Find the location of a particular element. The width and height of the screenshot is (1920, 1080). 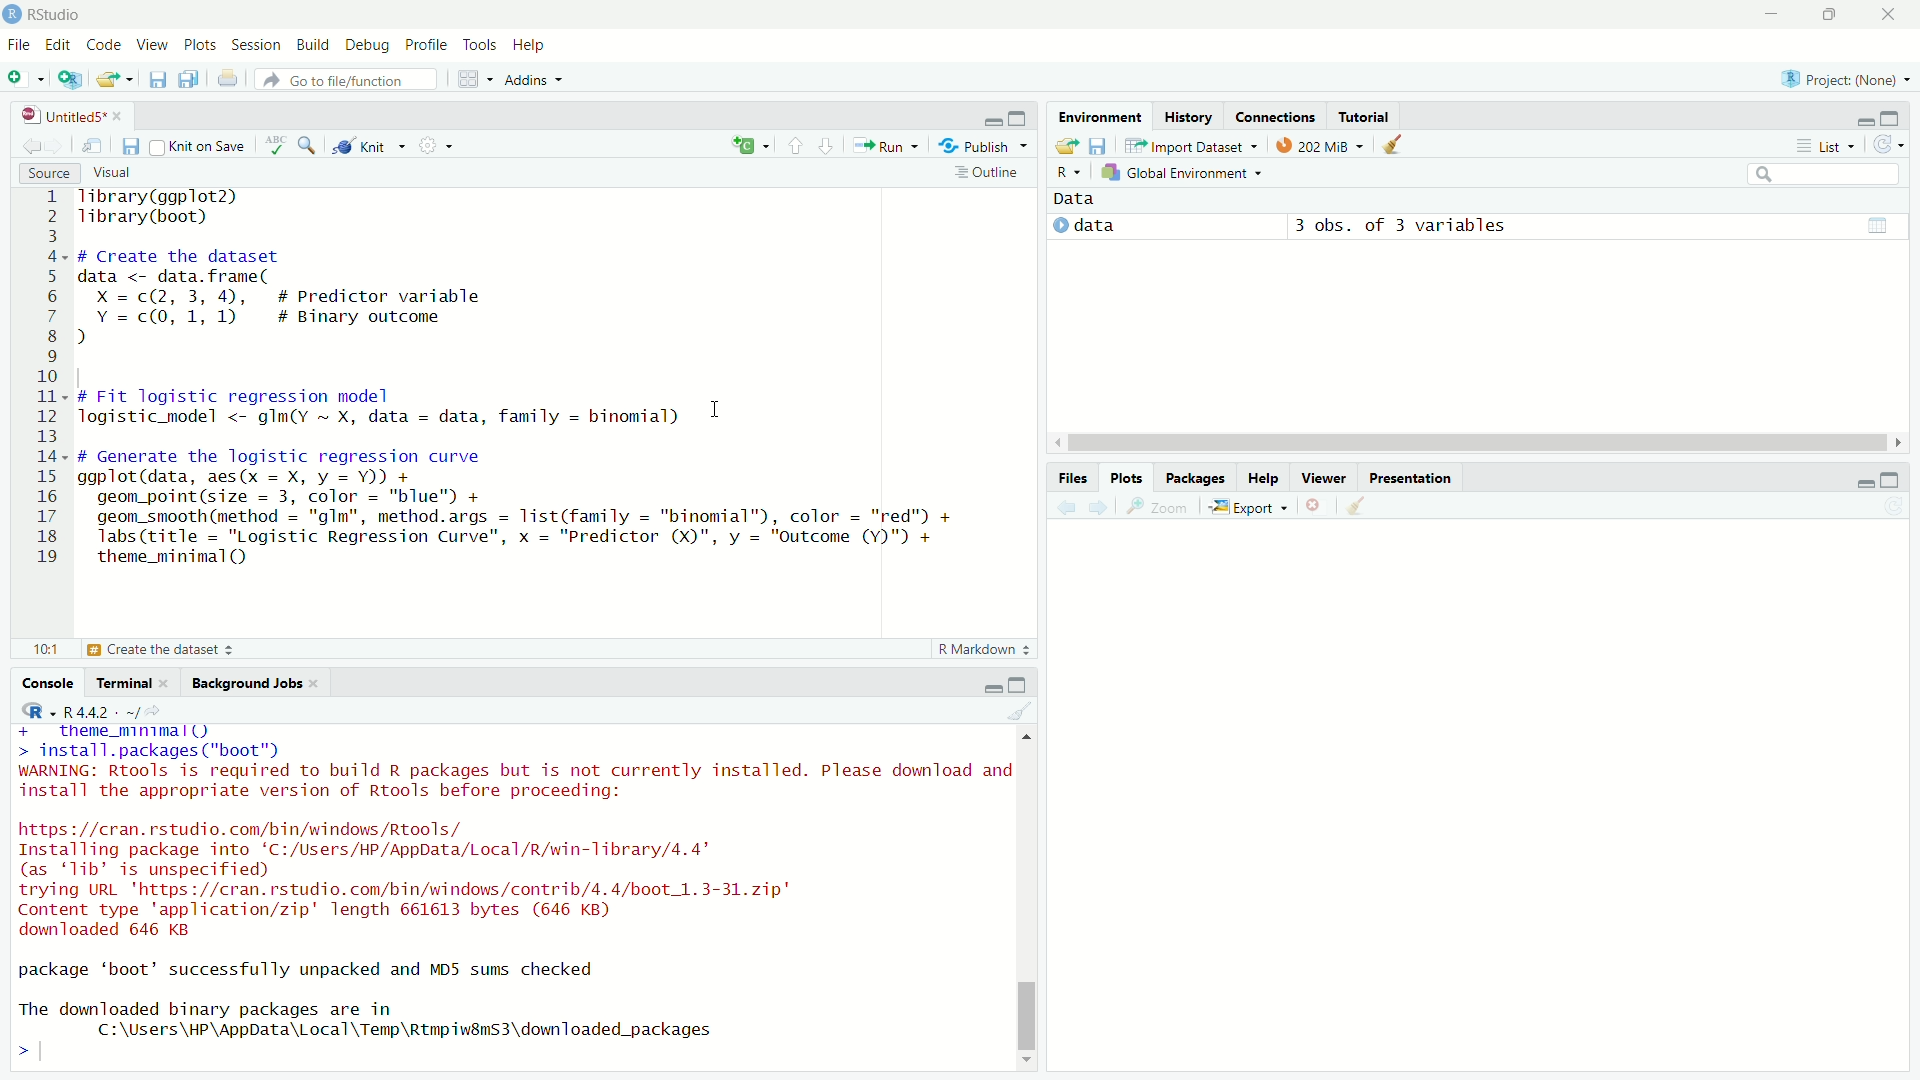

minimize is located at coordinates (1771, 14).